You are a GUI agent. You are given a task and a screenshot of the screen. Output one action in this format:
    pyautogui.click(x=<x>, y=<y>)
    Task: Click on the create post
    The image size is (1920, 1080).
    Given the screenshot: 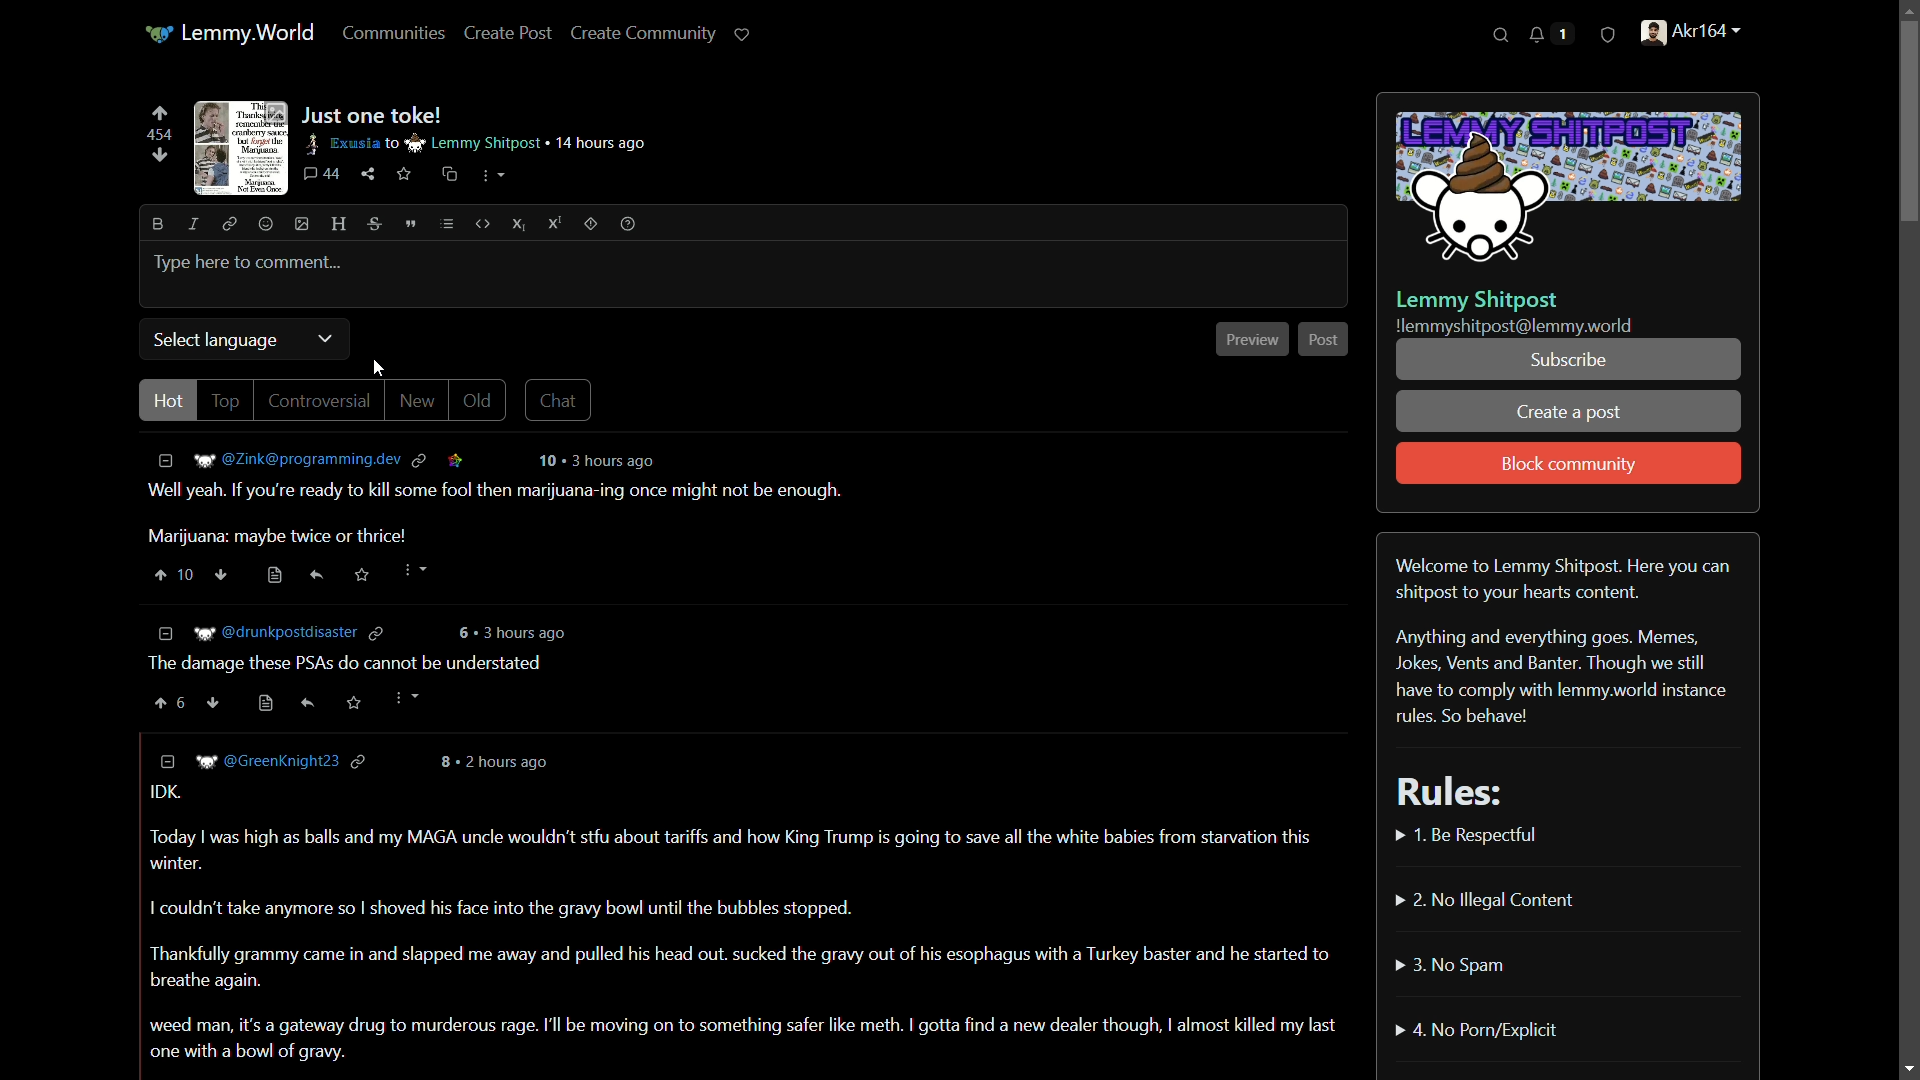 What is the action you would take?
    pyautogui.click(x=508, y=33)
    